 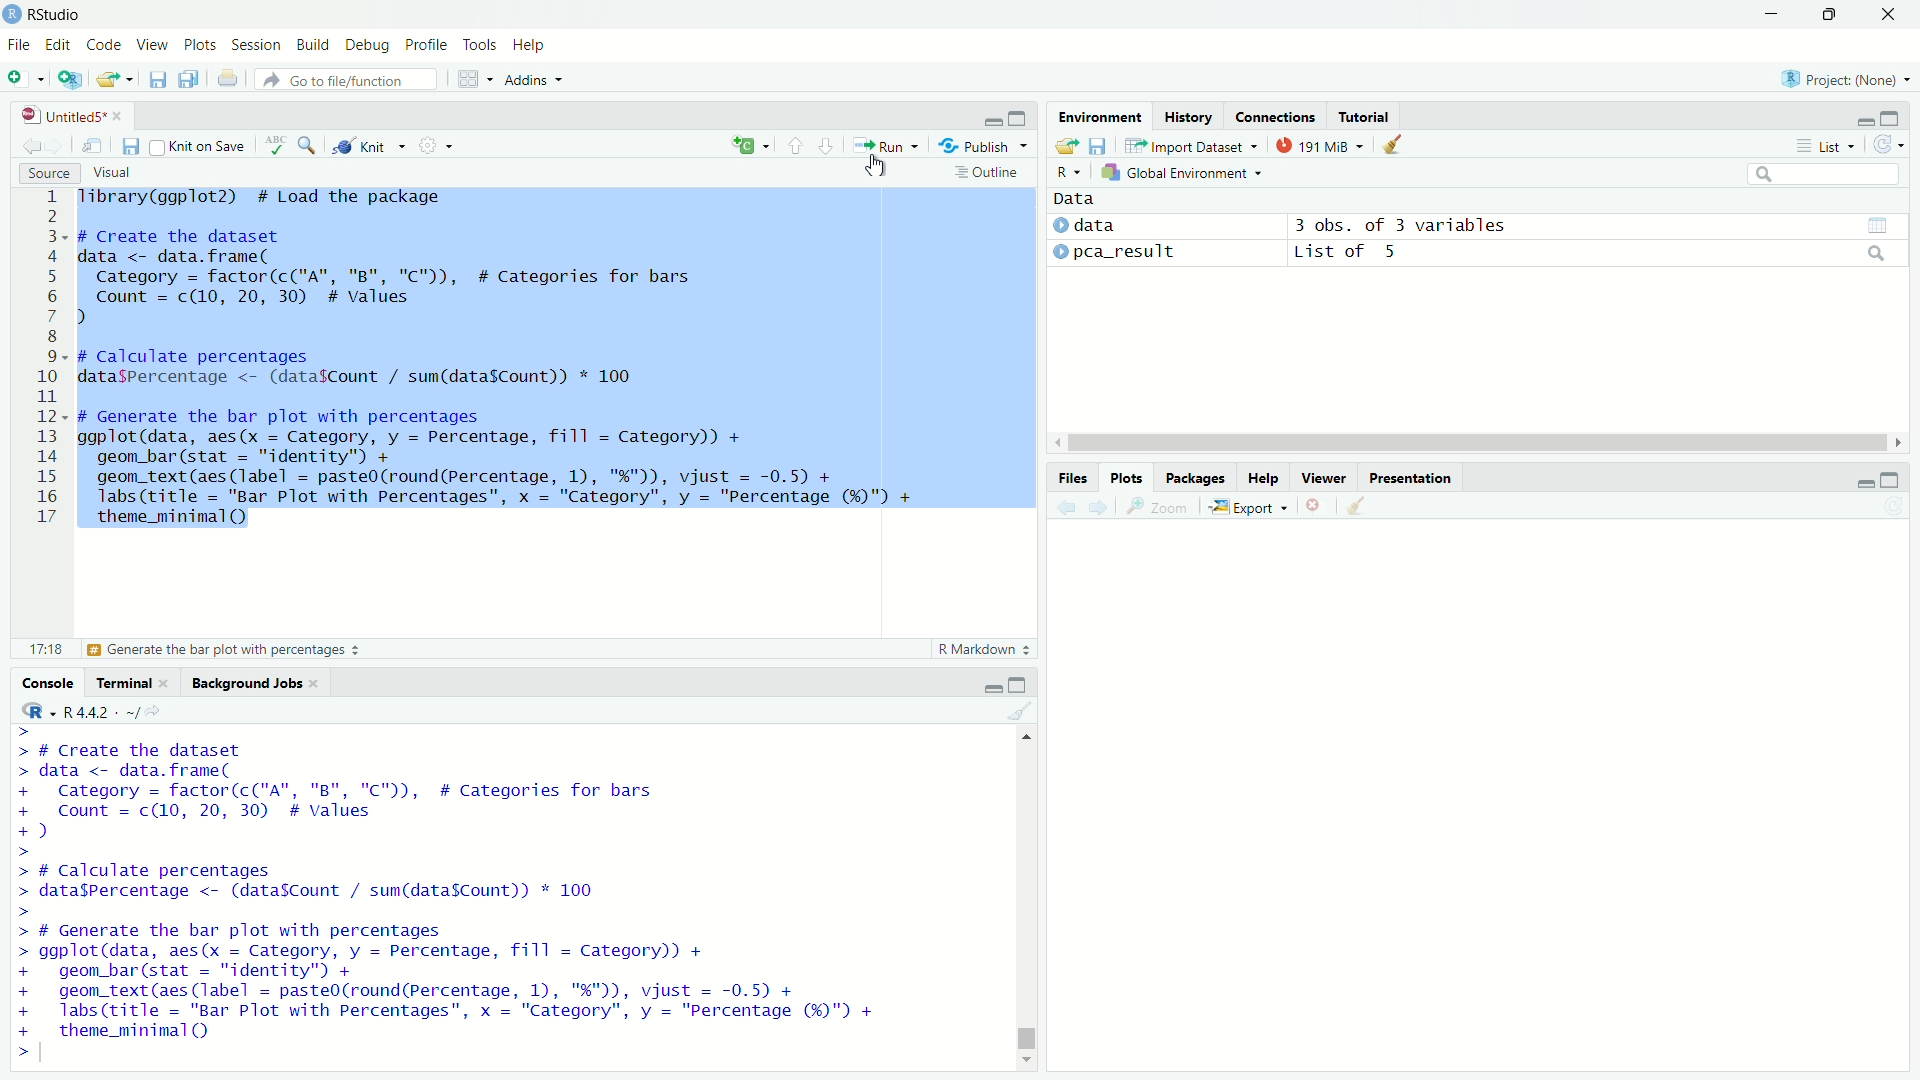 What do you see at coordinates (1890, 478) in the screenshot?
I see `maximize` at bounding box center [1890, 478].